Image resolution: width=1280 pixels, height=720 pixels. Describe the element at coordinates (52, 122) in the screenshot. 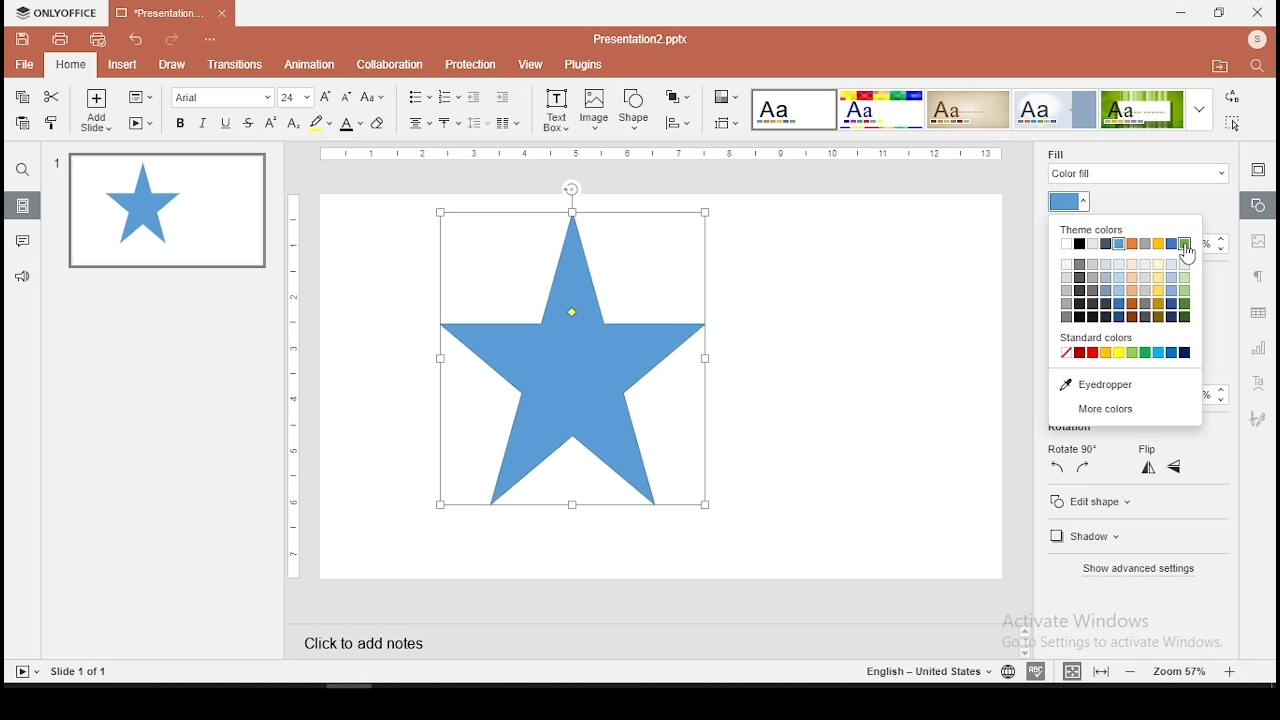

I see `clone formatting` at that location.